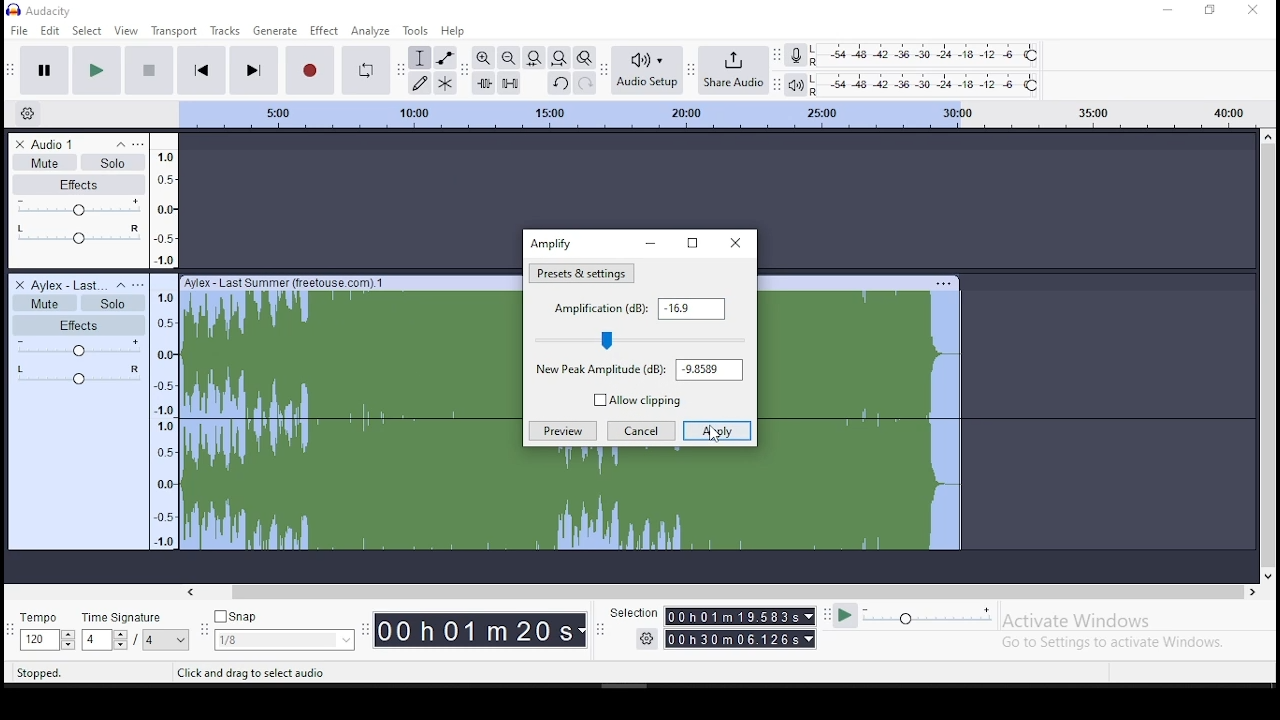 The image size is (1280, 720). I want to click on transport, so click(178, 29).